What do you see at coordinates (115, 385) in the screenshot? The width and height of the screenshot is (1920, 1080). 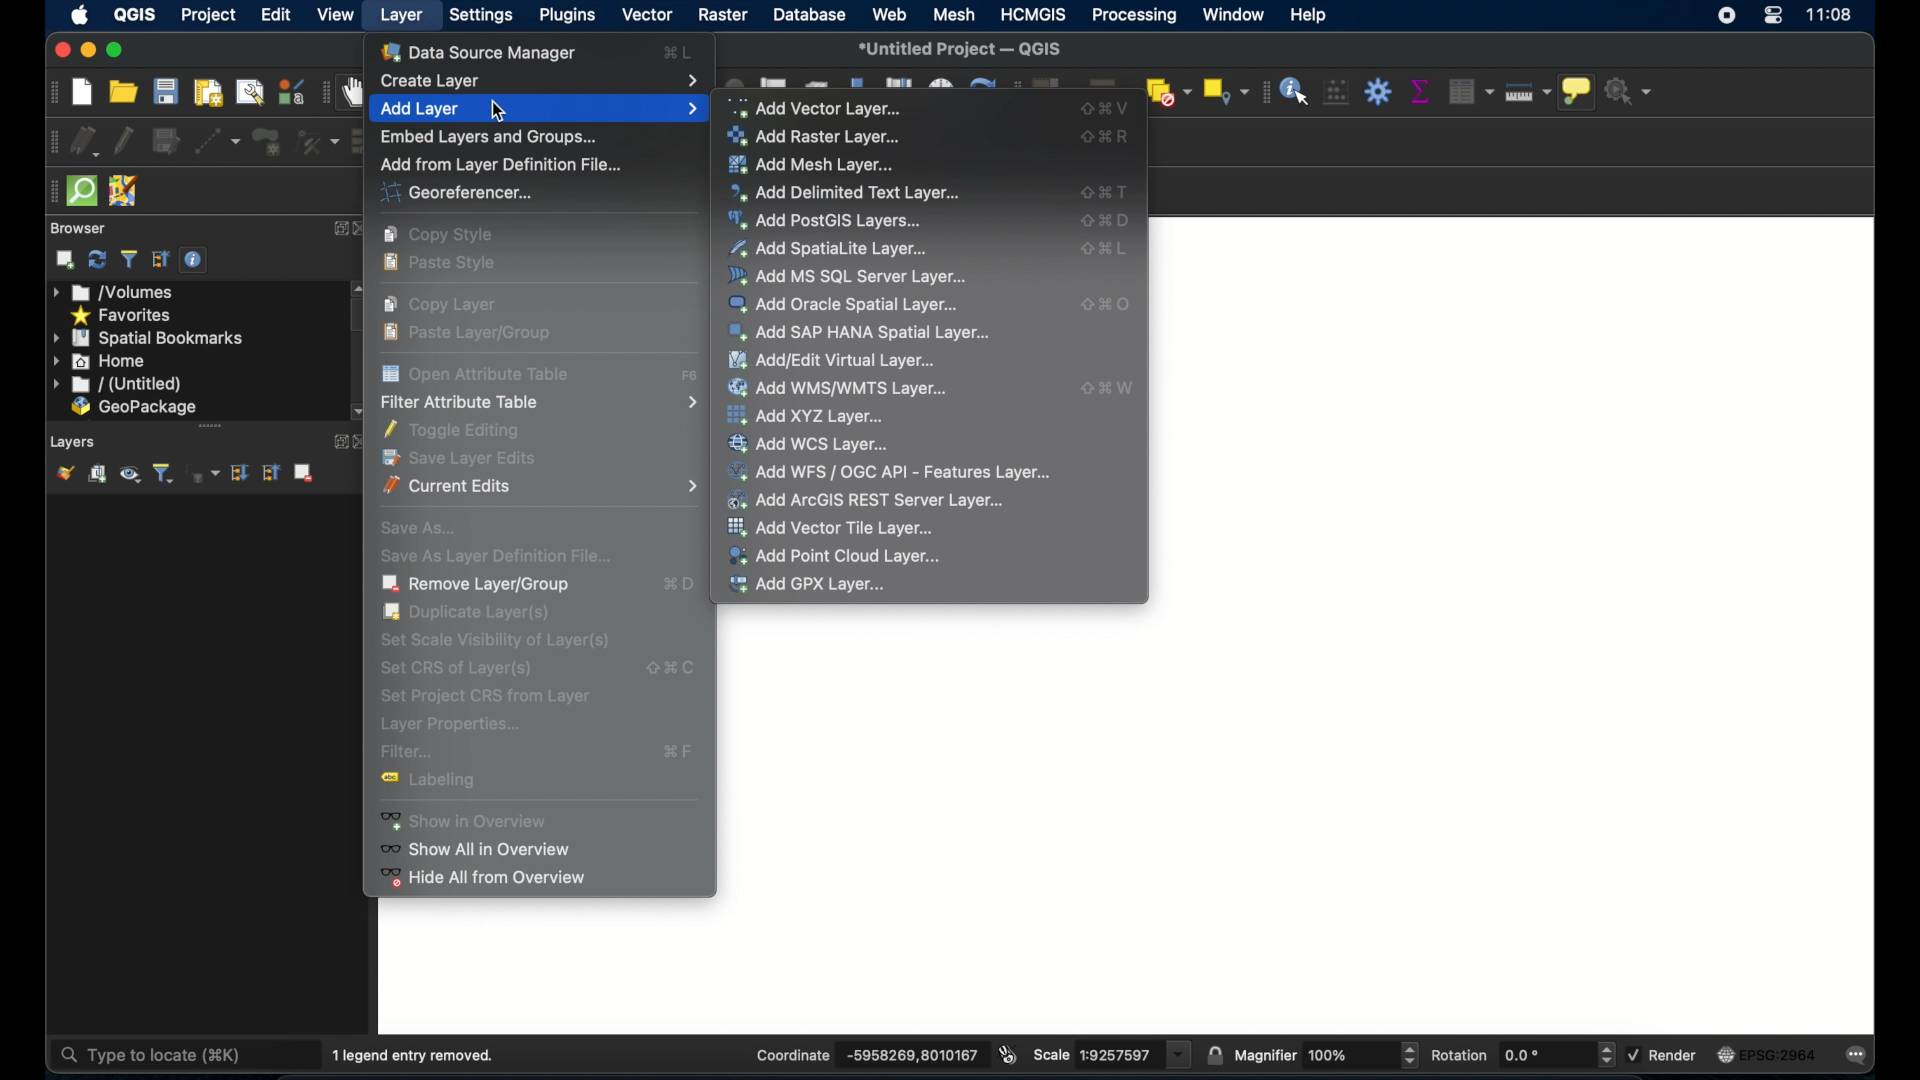 I see `untitled` at bounding box center [115, 385].